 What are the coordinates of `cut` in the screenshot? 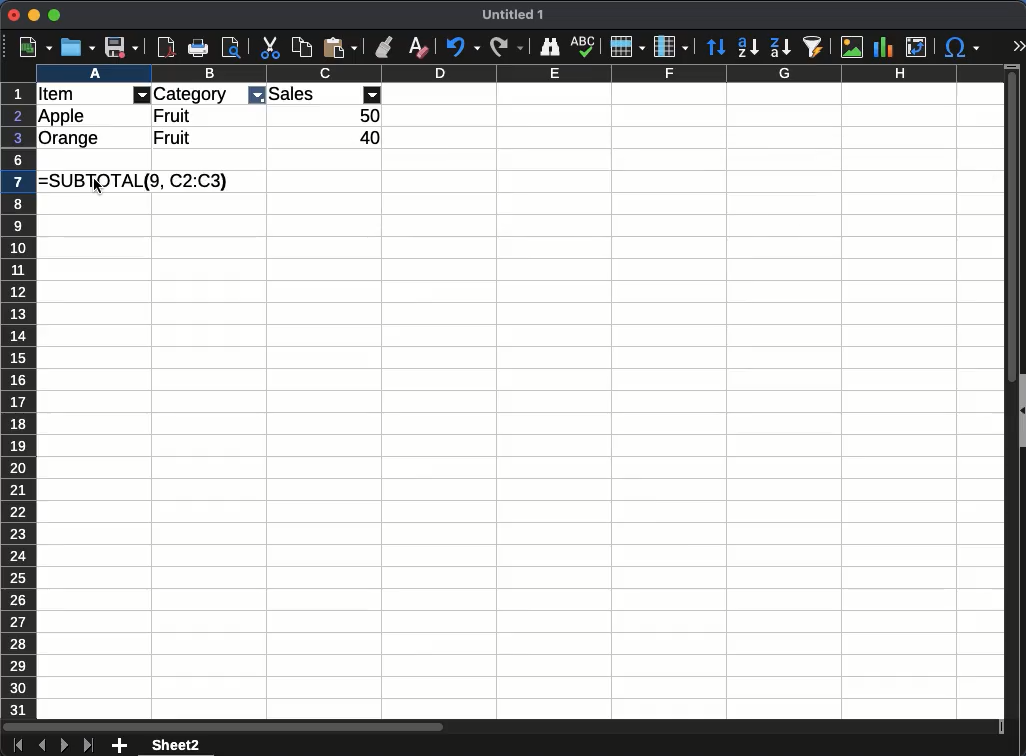 It's located at (271, 48).